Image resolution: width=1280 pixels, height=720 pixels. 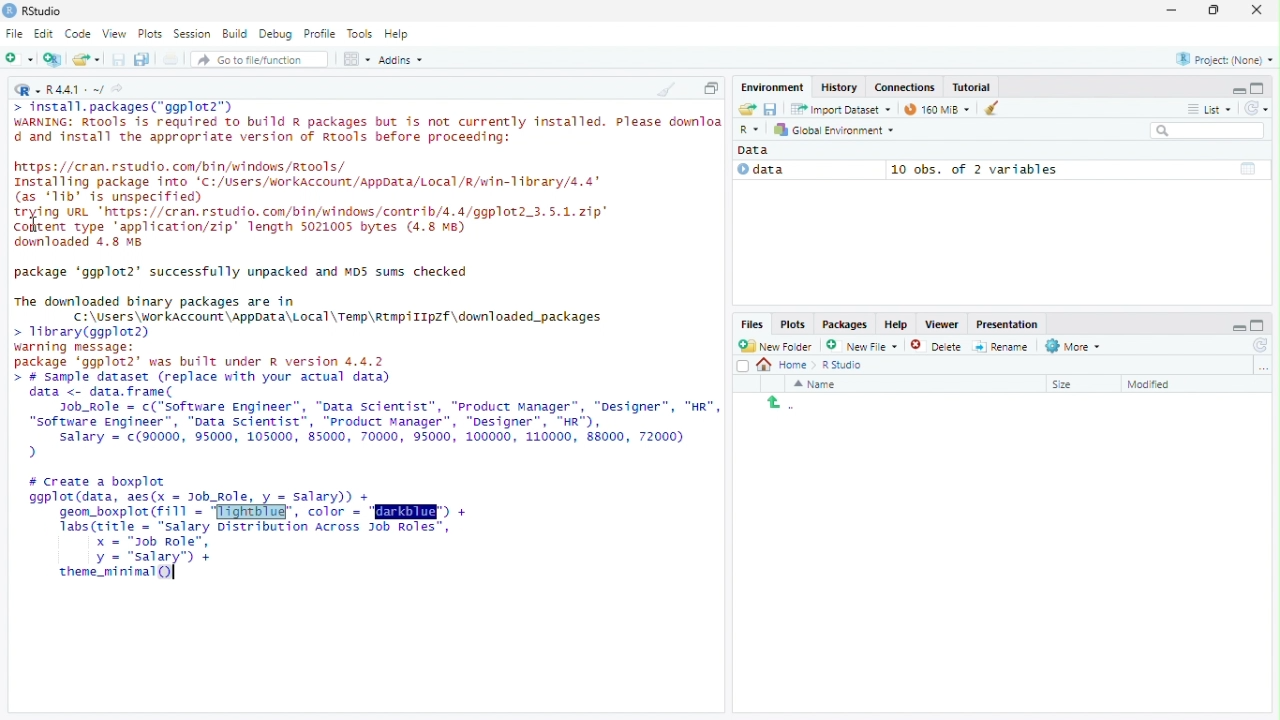 What do you see at coordinates (153, 33) in the screenshot?
I see `Plots` at bounding box center [153, 33].